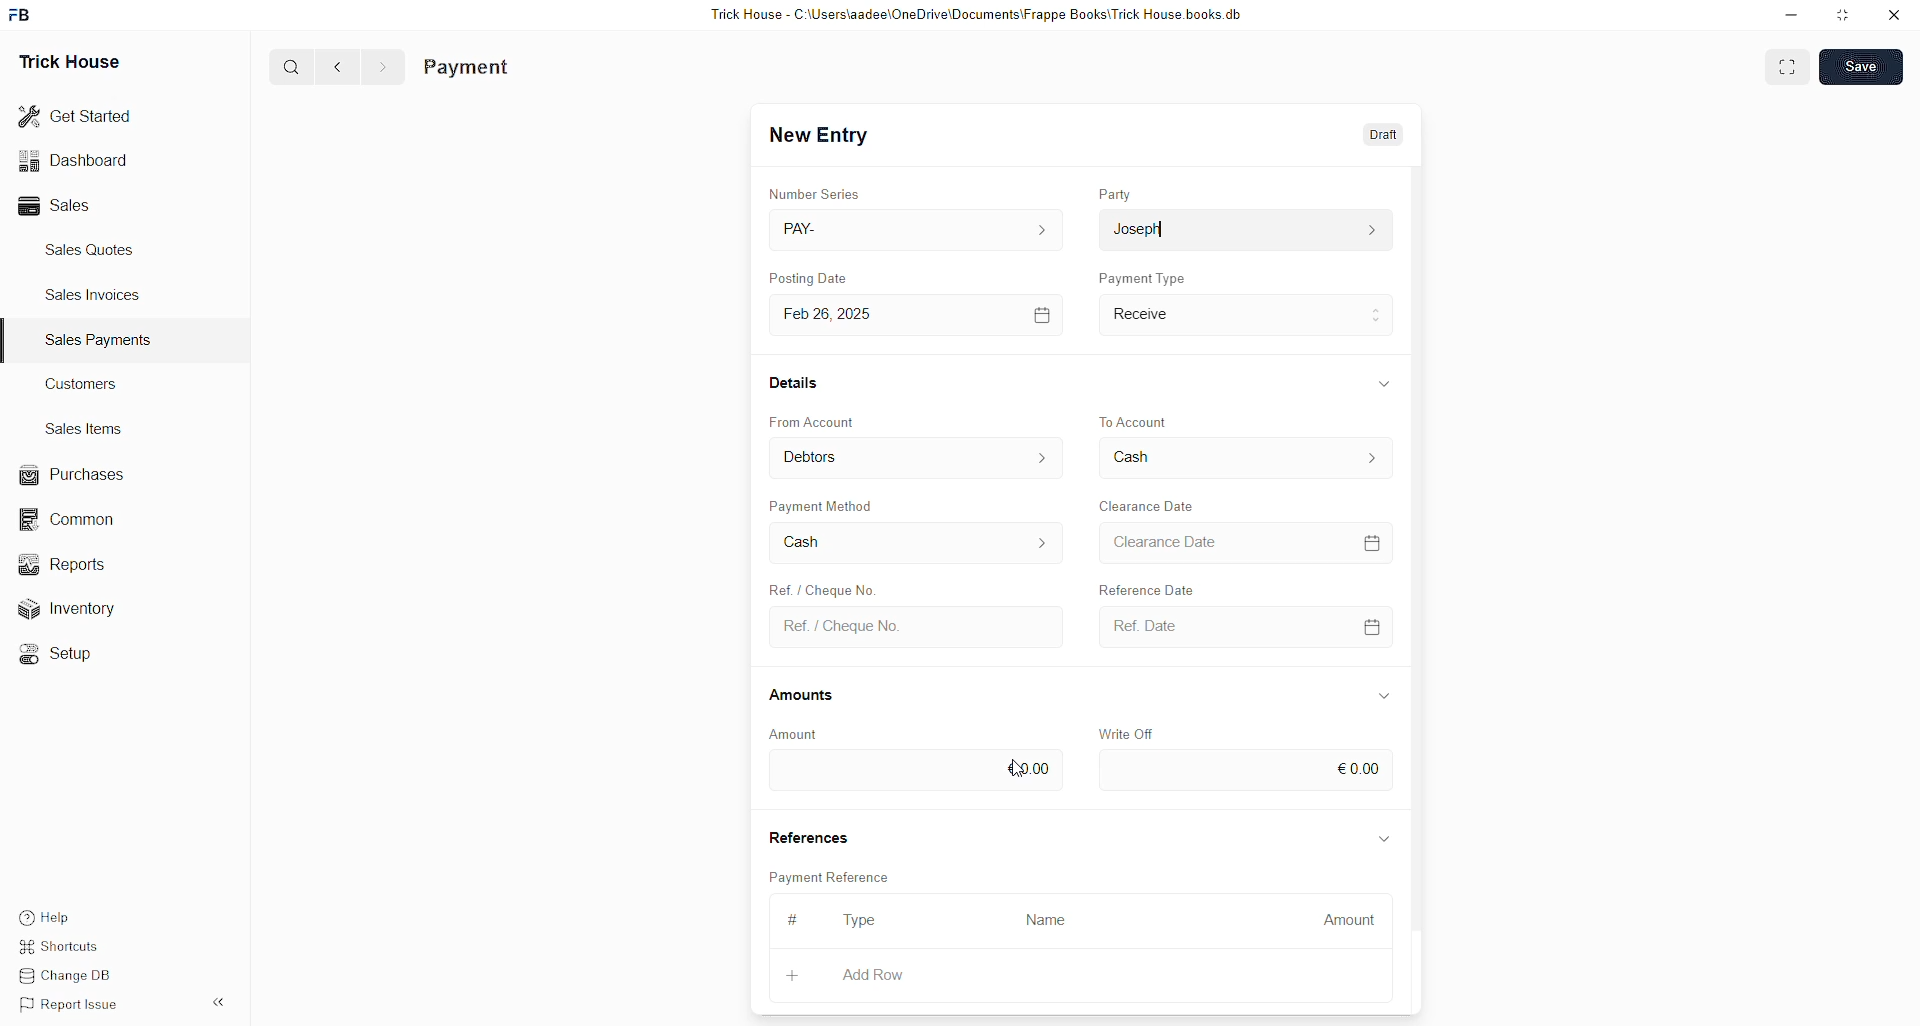 The image size is (1920, 1026). What do you see at coordinates (101, 340) in the screenshot?
I see `Sales Payments` at bounding box center [101, 340].